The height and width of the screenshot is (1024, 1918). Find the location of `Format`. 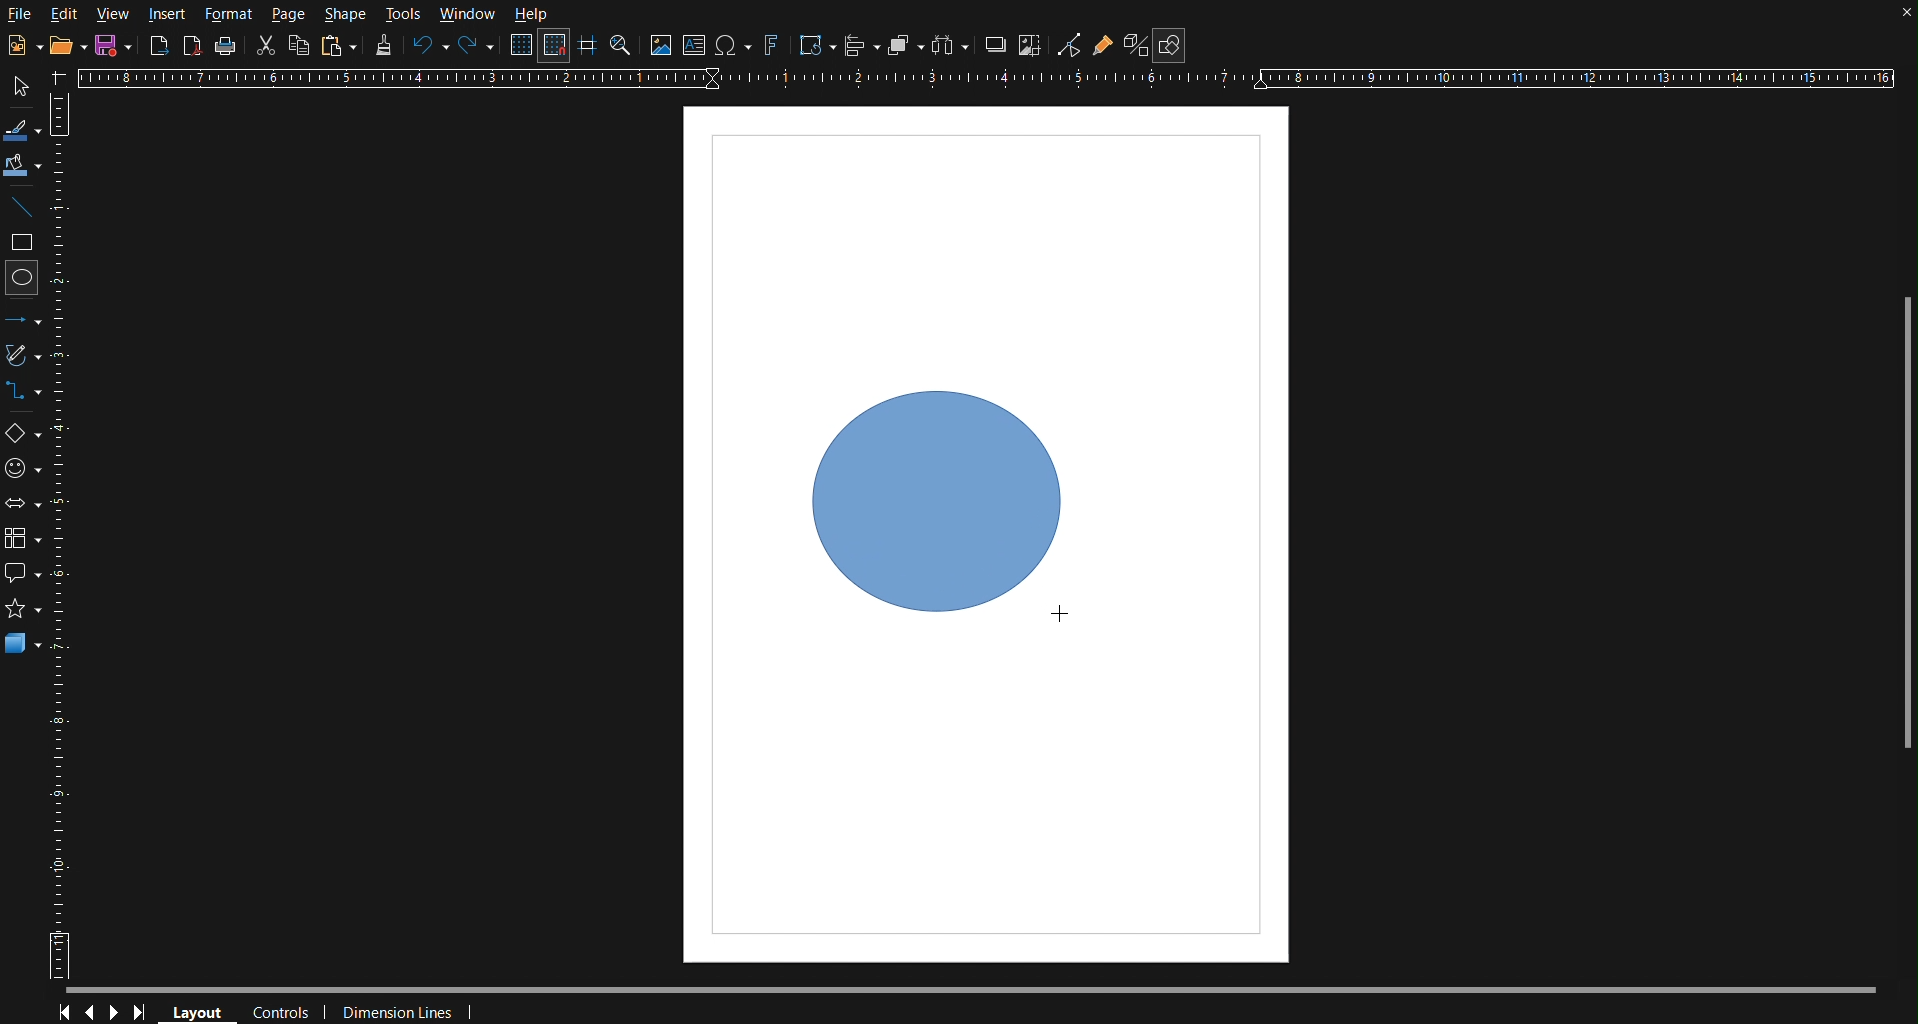

Format is located at coordinates (234, 12).